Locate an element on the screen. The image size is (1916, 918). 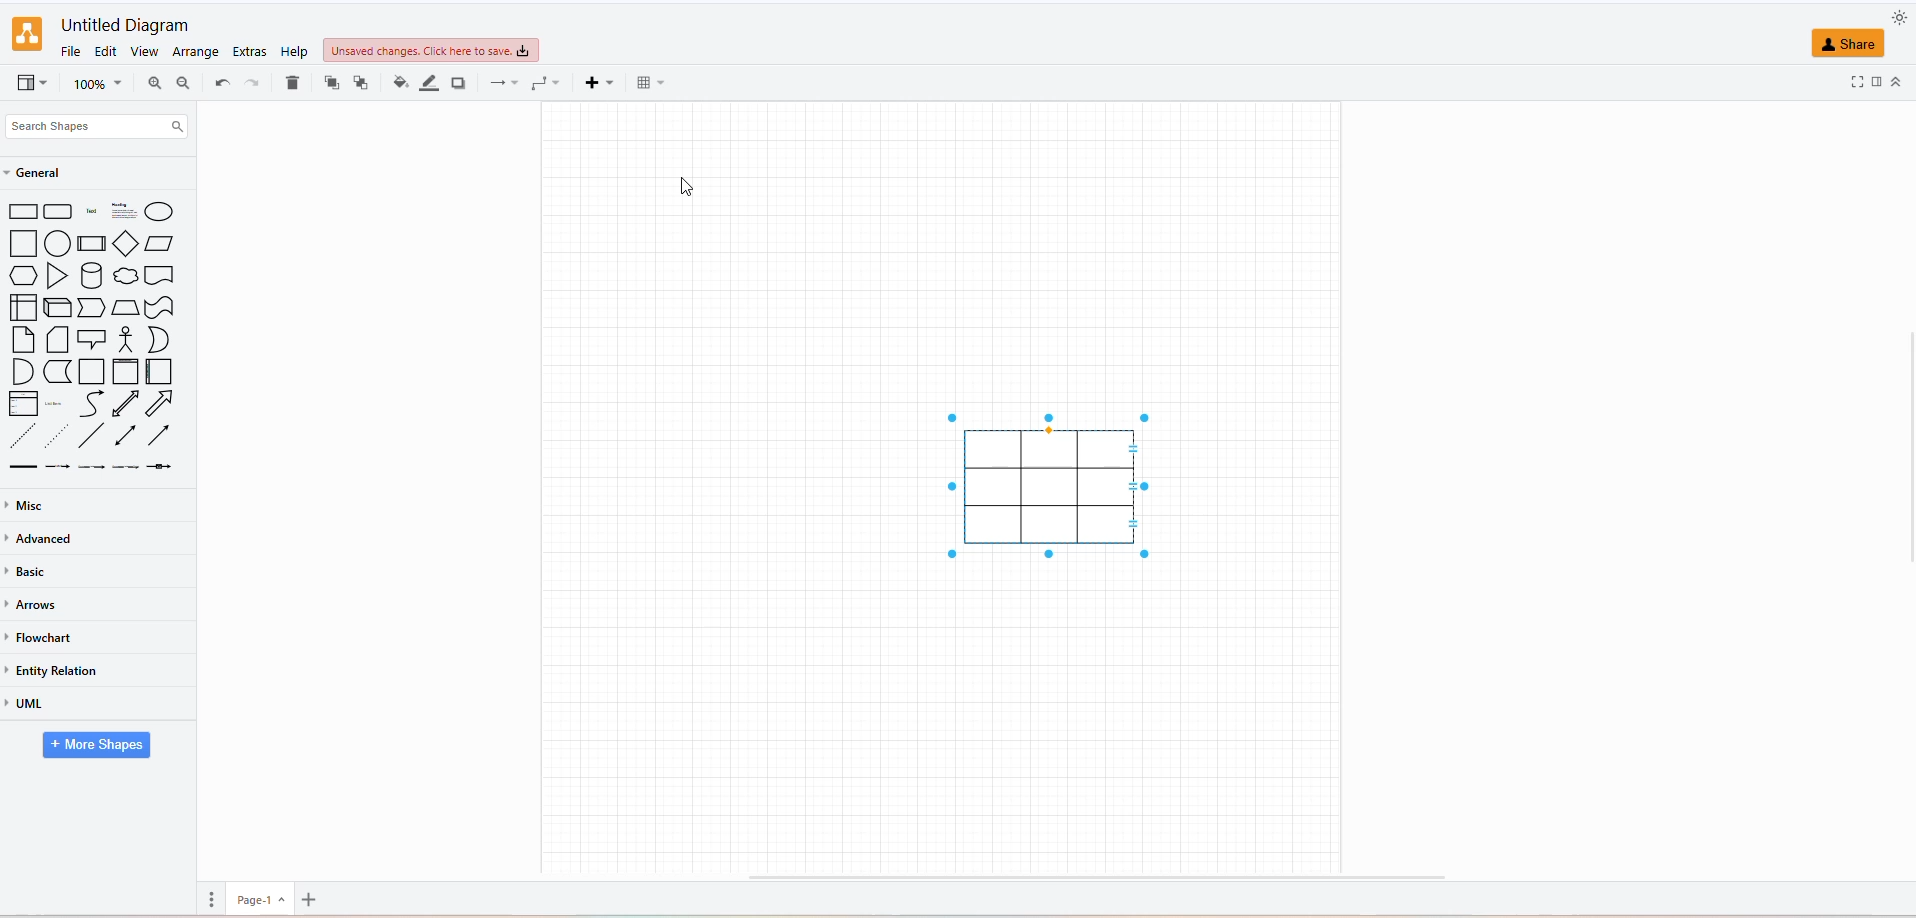
to back is located at coordinates (332, 82).